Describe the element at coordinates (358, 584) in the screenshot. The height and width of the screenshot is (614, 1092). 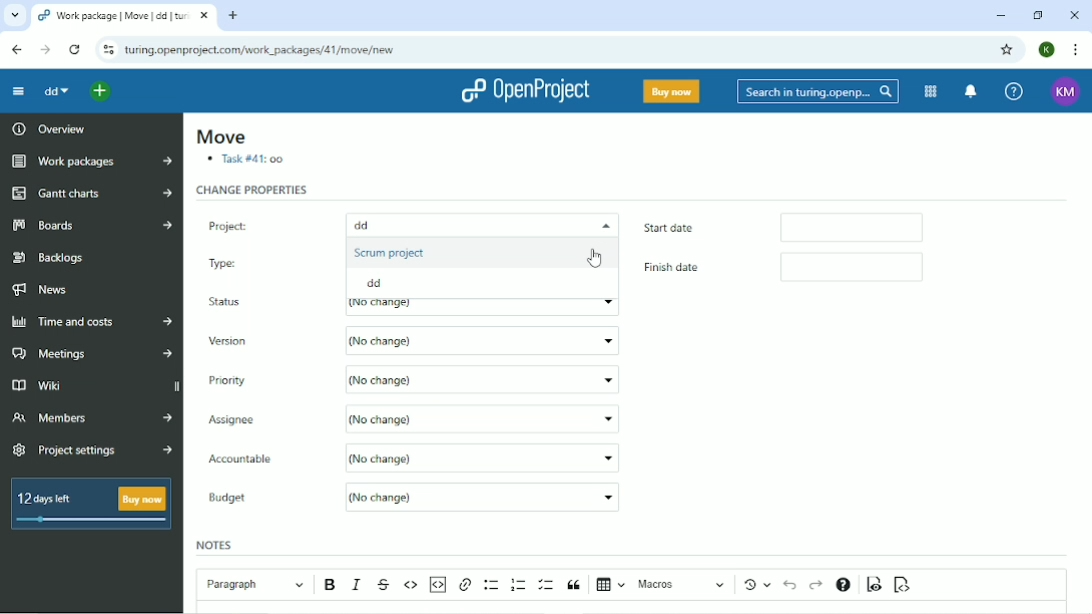
I see `Italic` at that location.